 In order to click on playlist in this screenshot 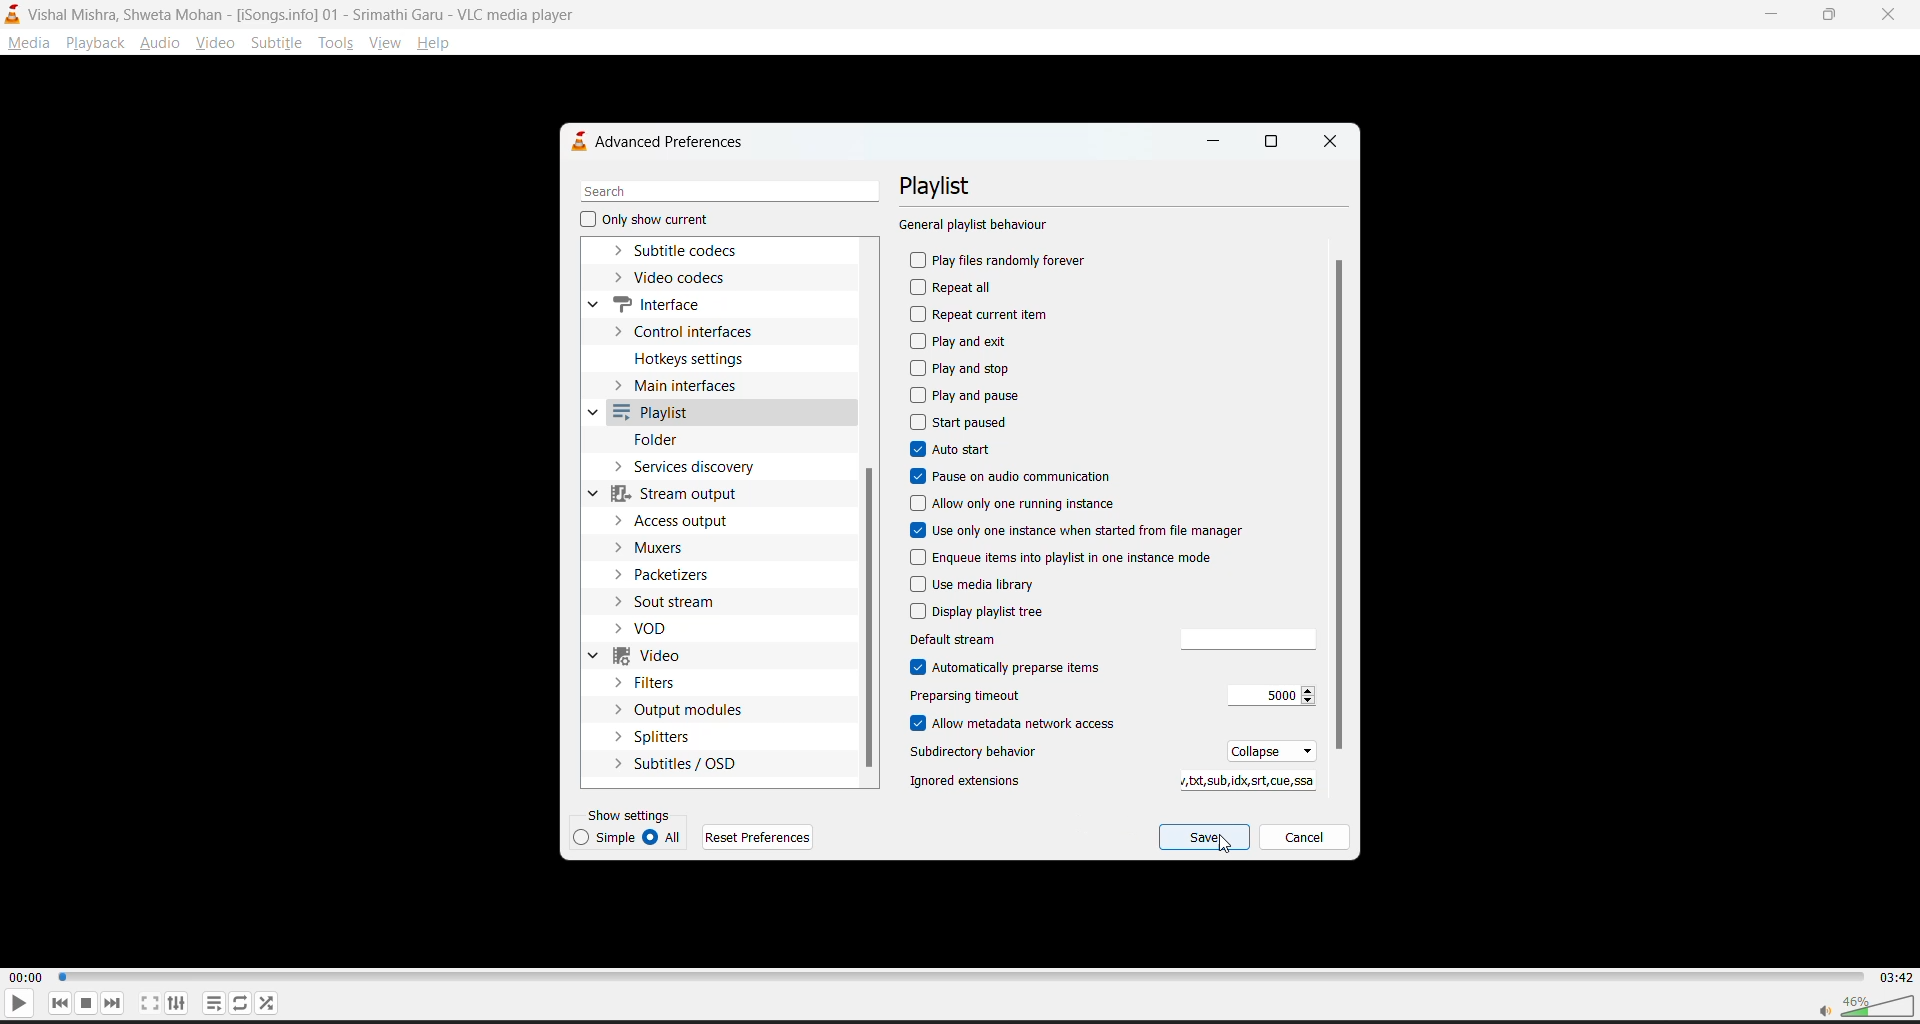, I will do `click(652, 410)`.